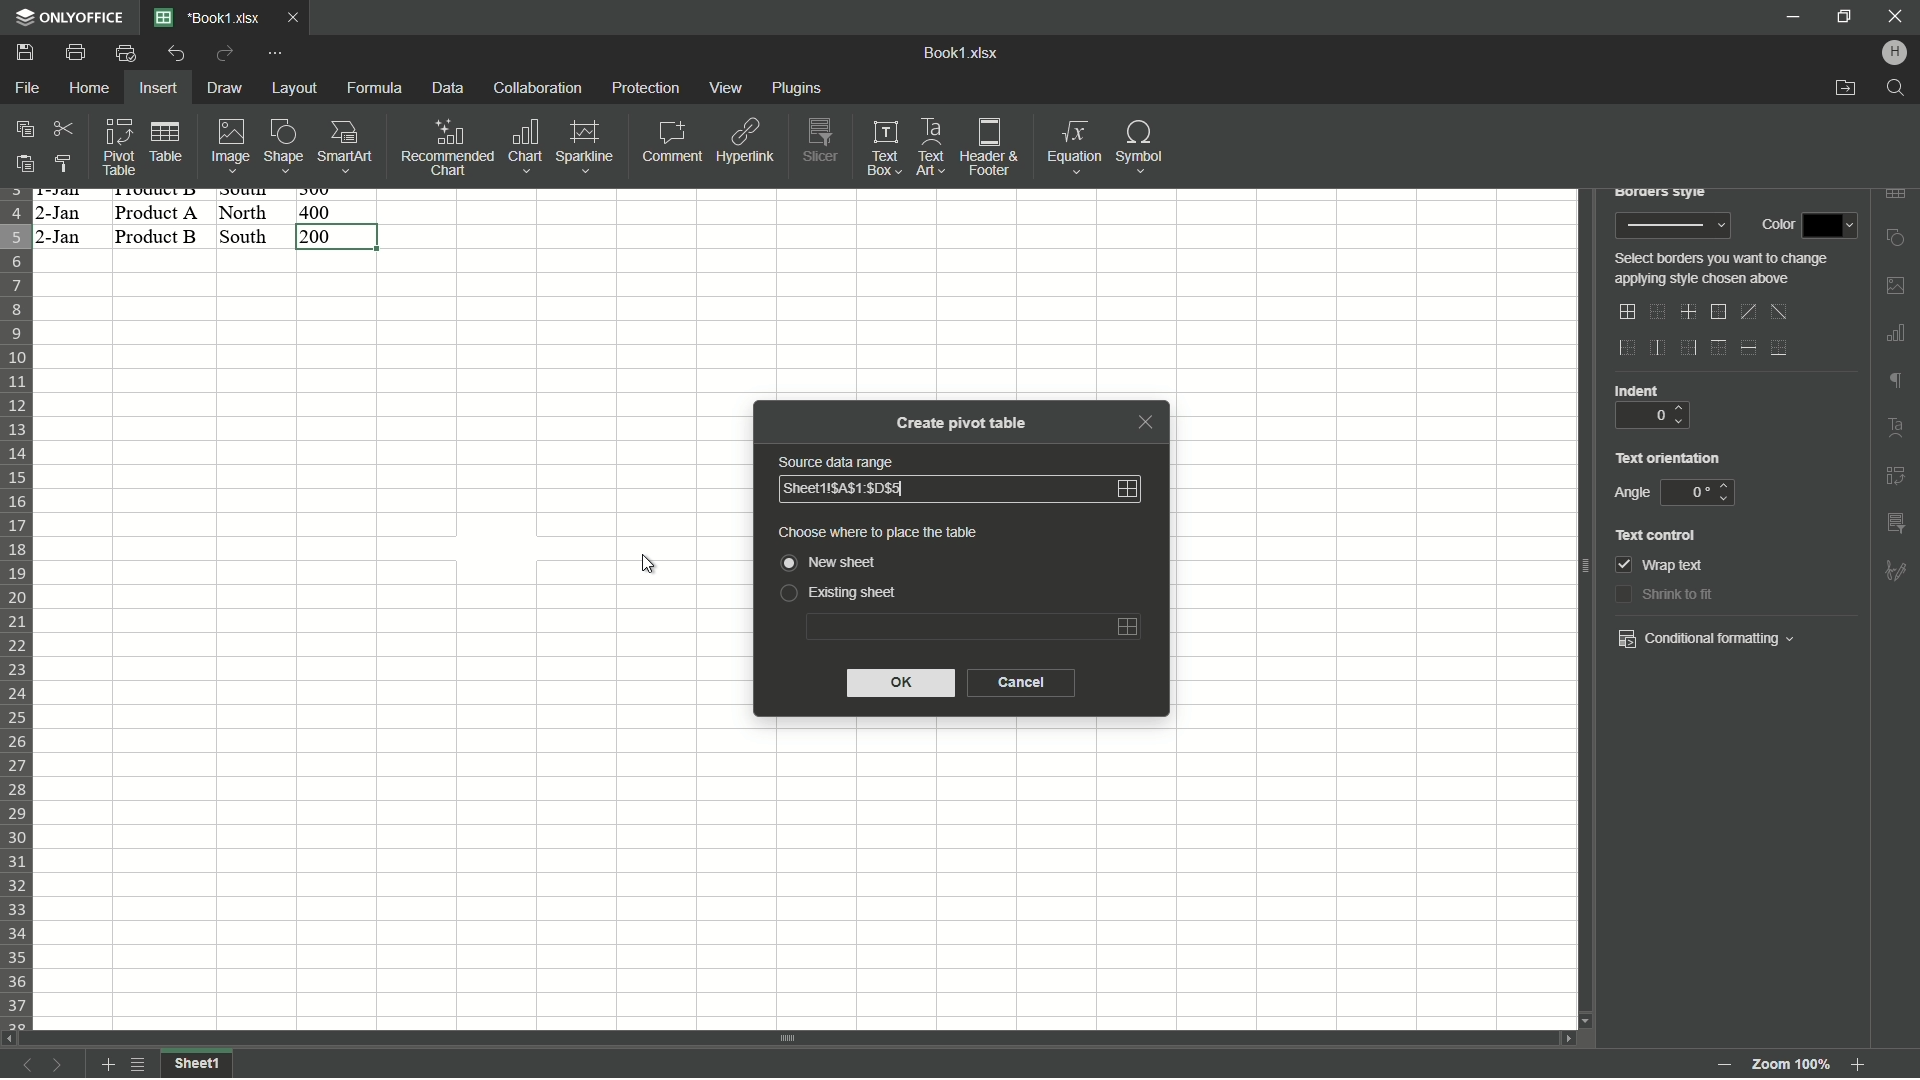 This screenshot has width=1920, height=1080. Describe the element at coordinates (820, 140) in the screenshot. I see `Slicer` at that location.